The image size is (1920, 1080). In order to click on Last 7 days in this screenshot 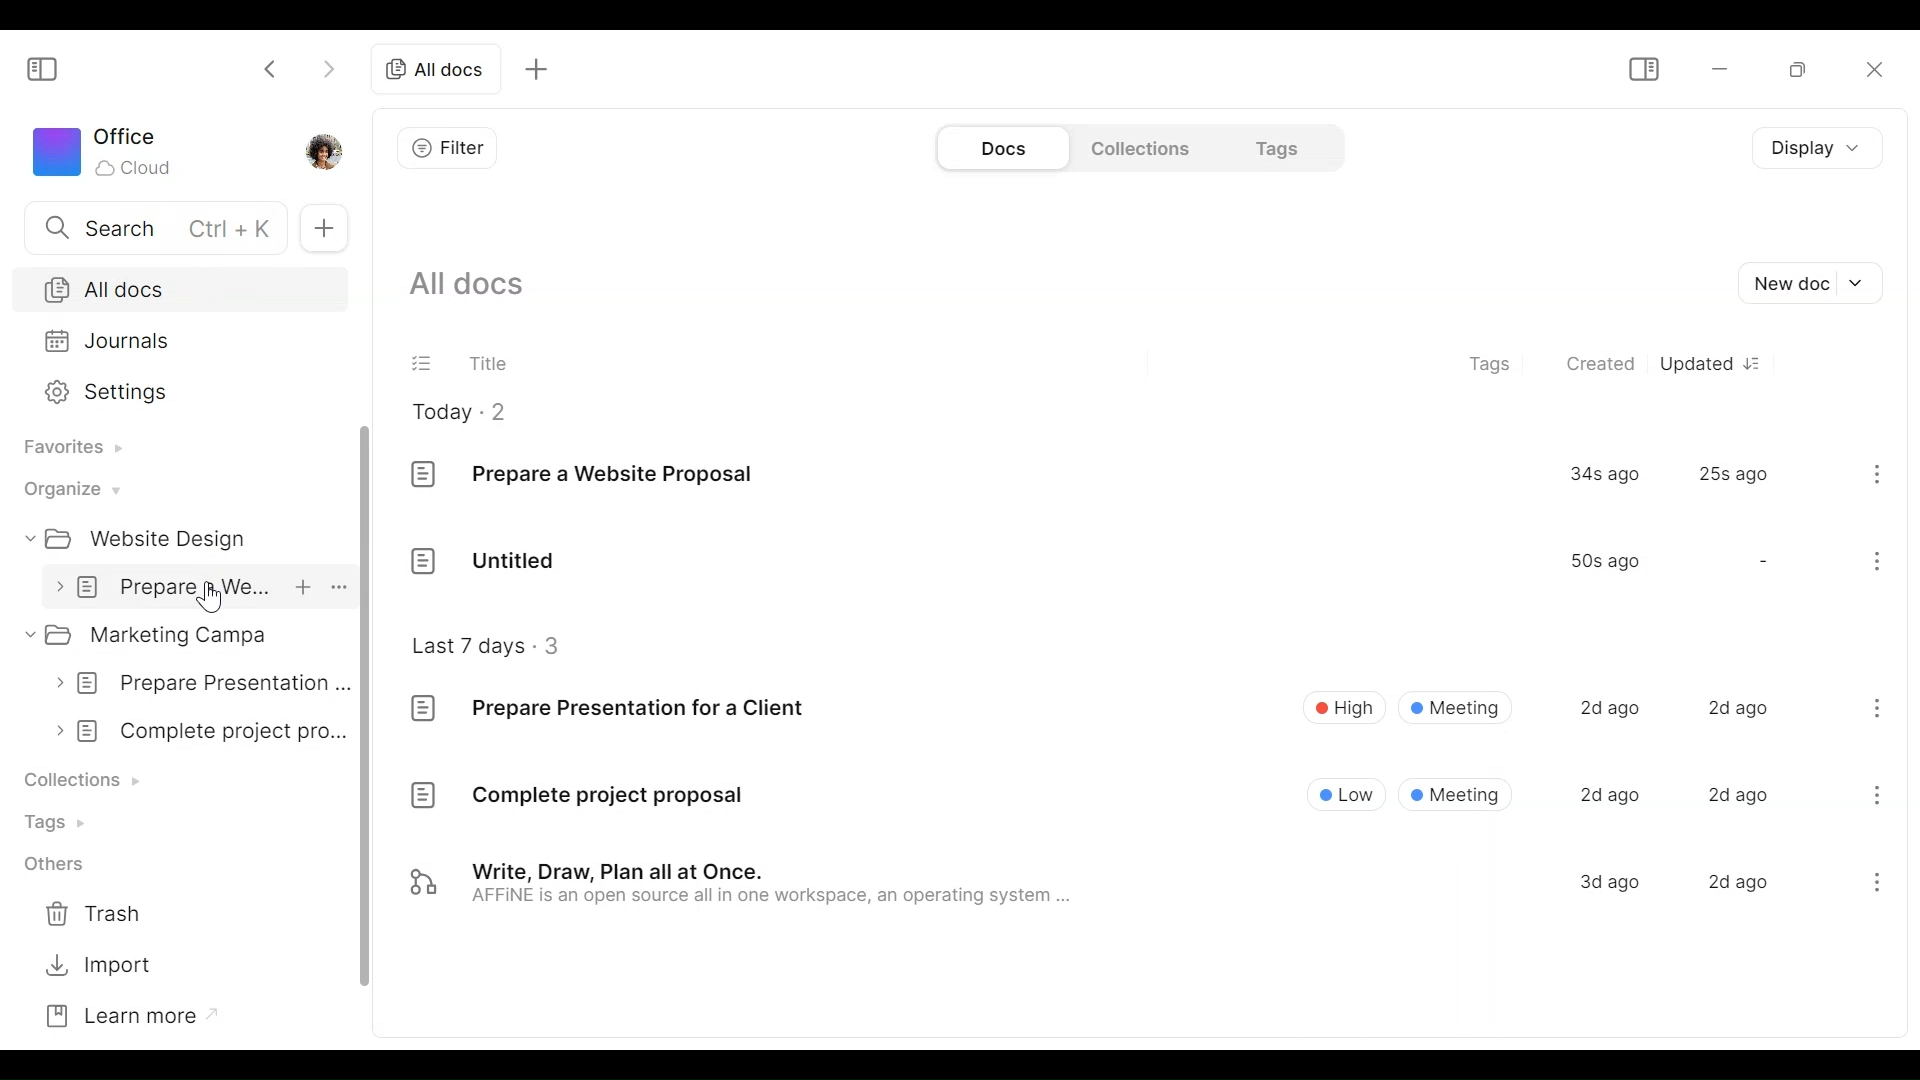, I will do `click(488, 646)`.